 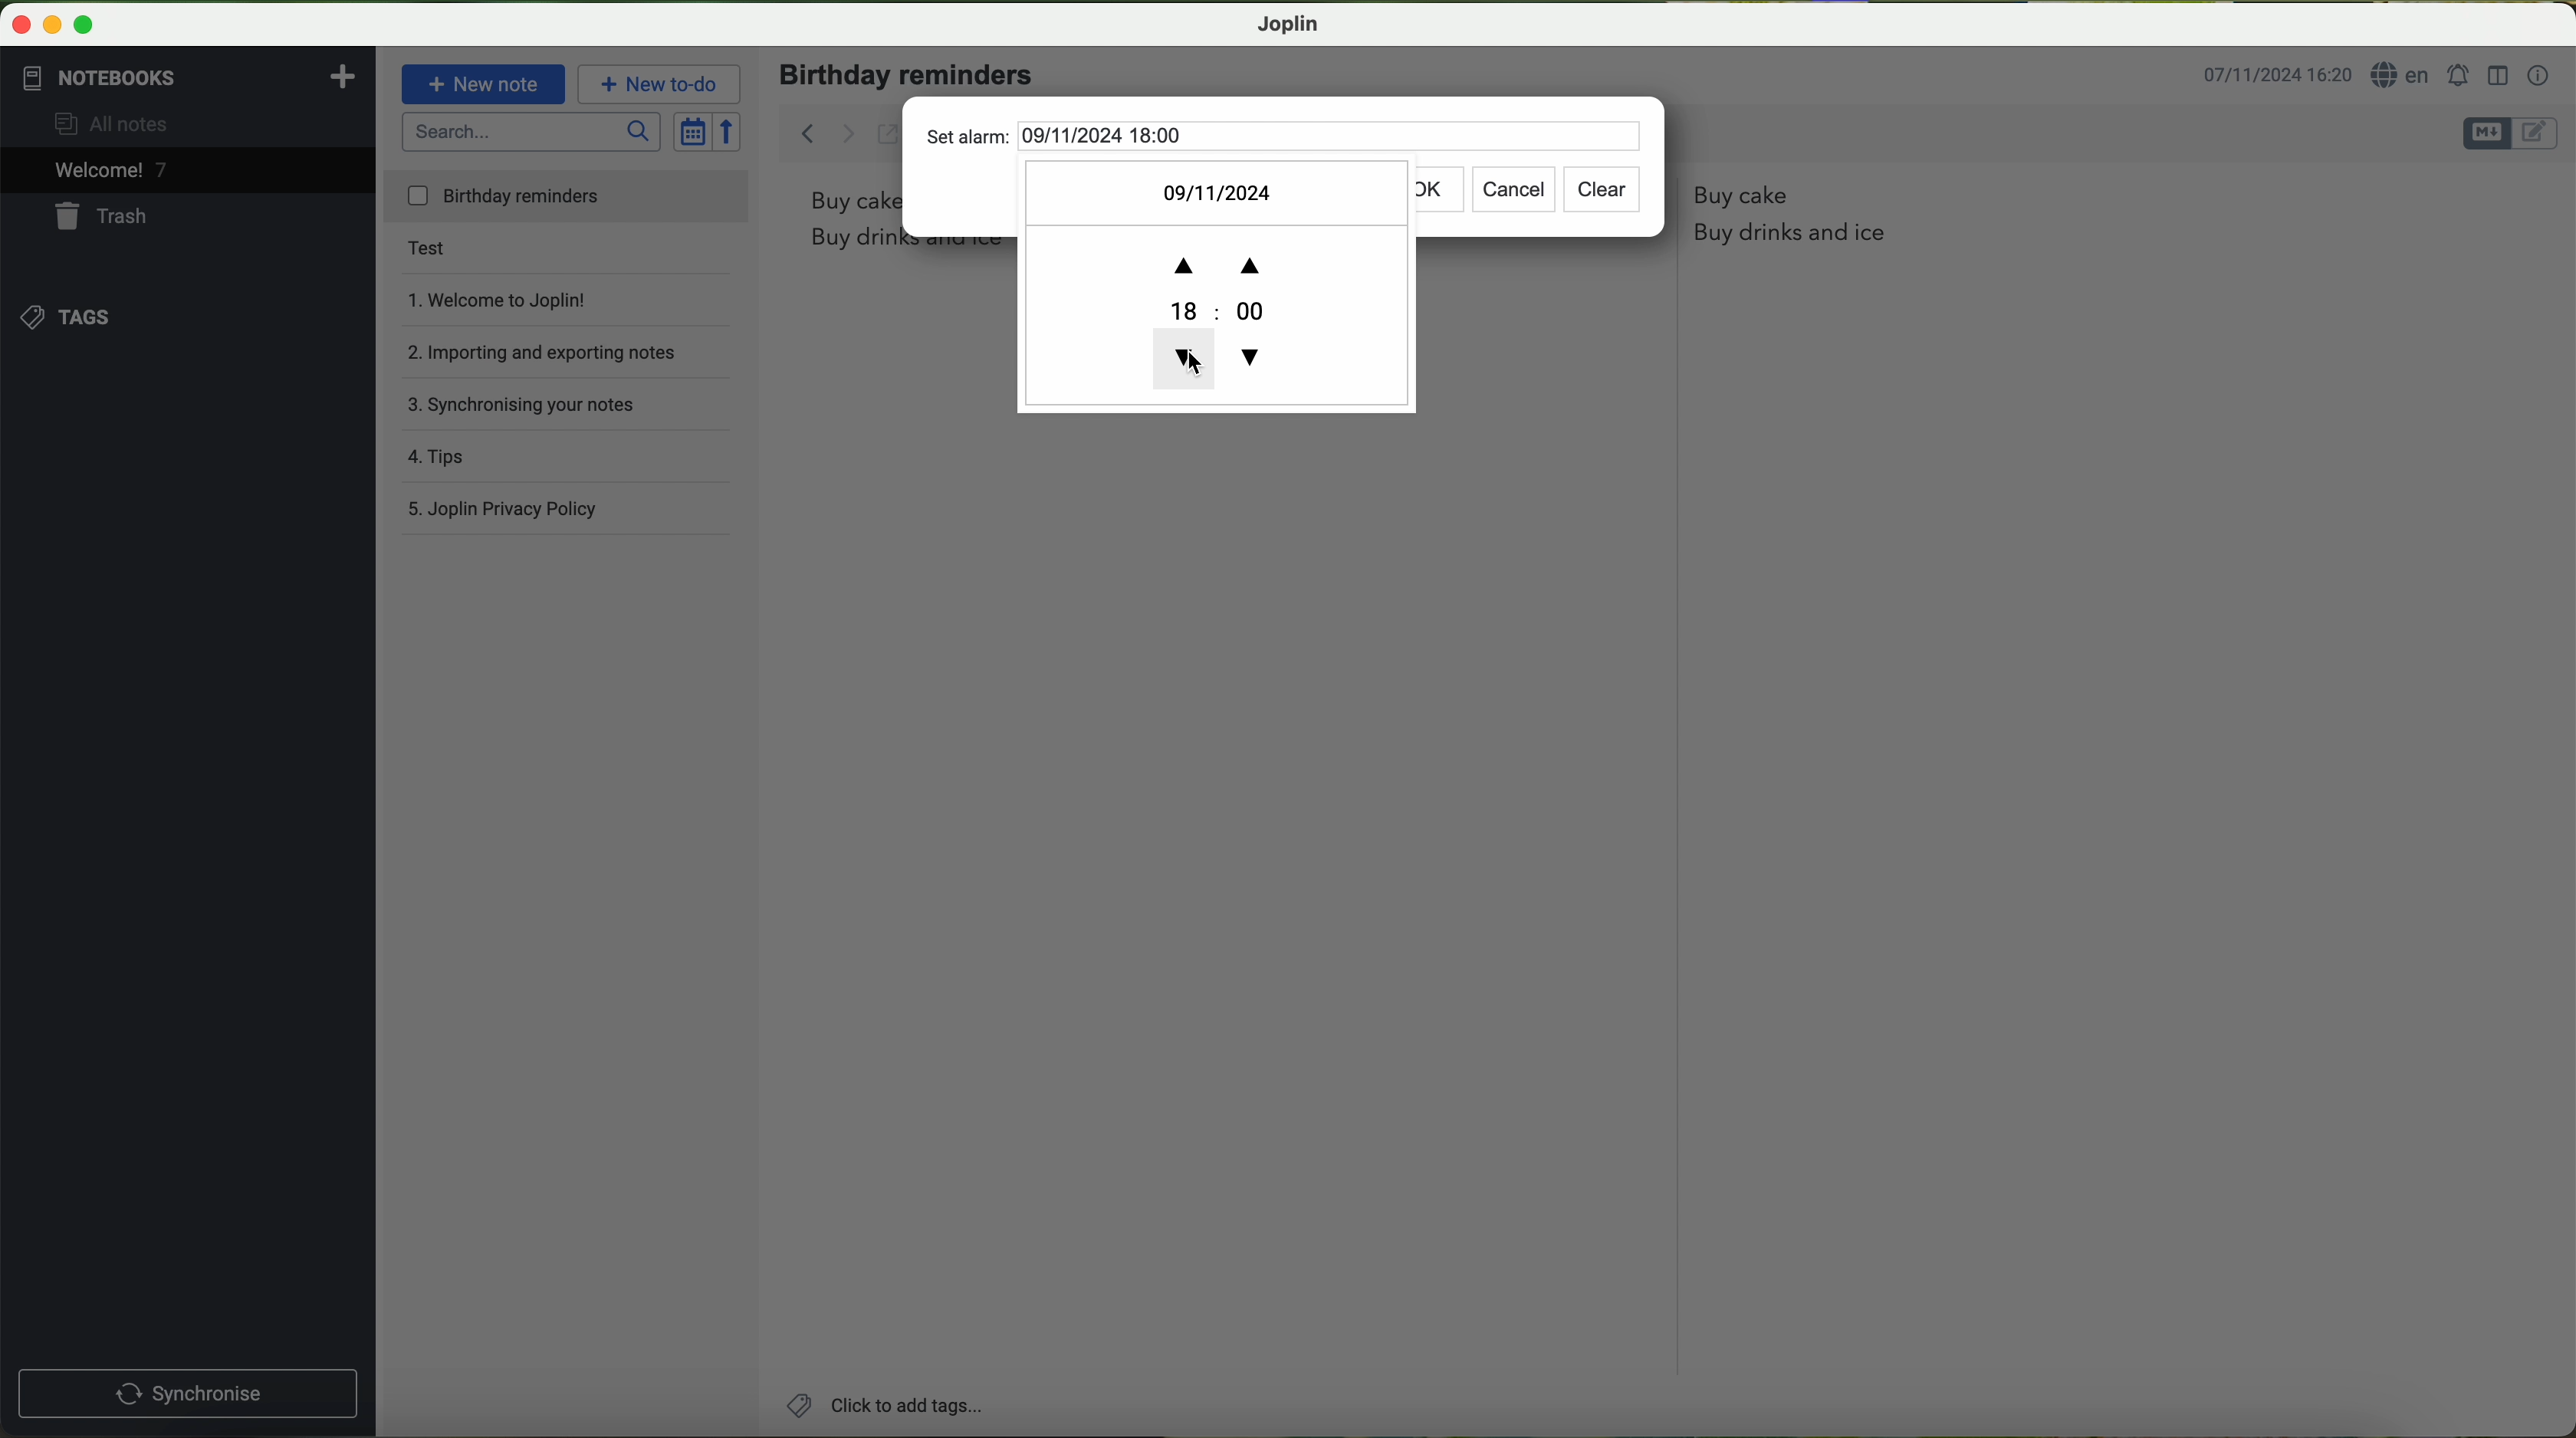 I want to click on birthday reminders, so click(x=911, y=74).